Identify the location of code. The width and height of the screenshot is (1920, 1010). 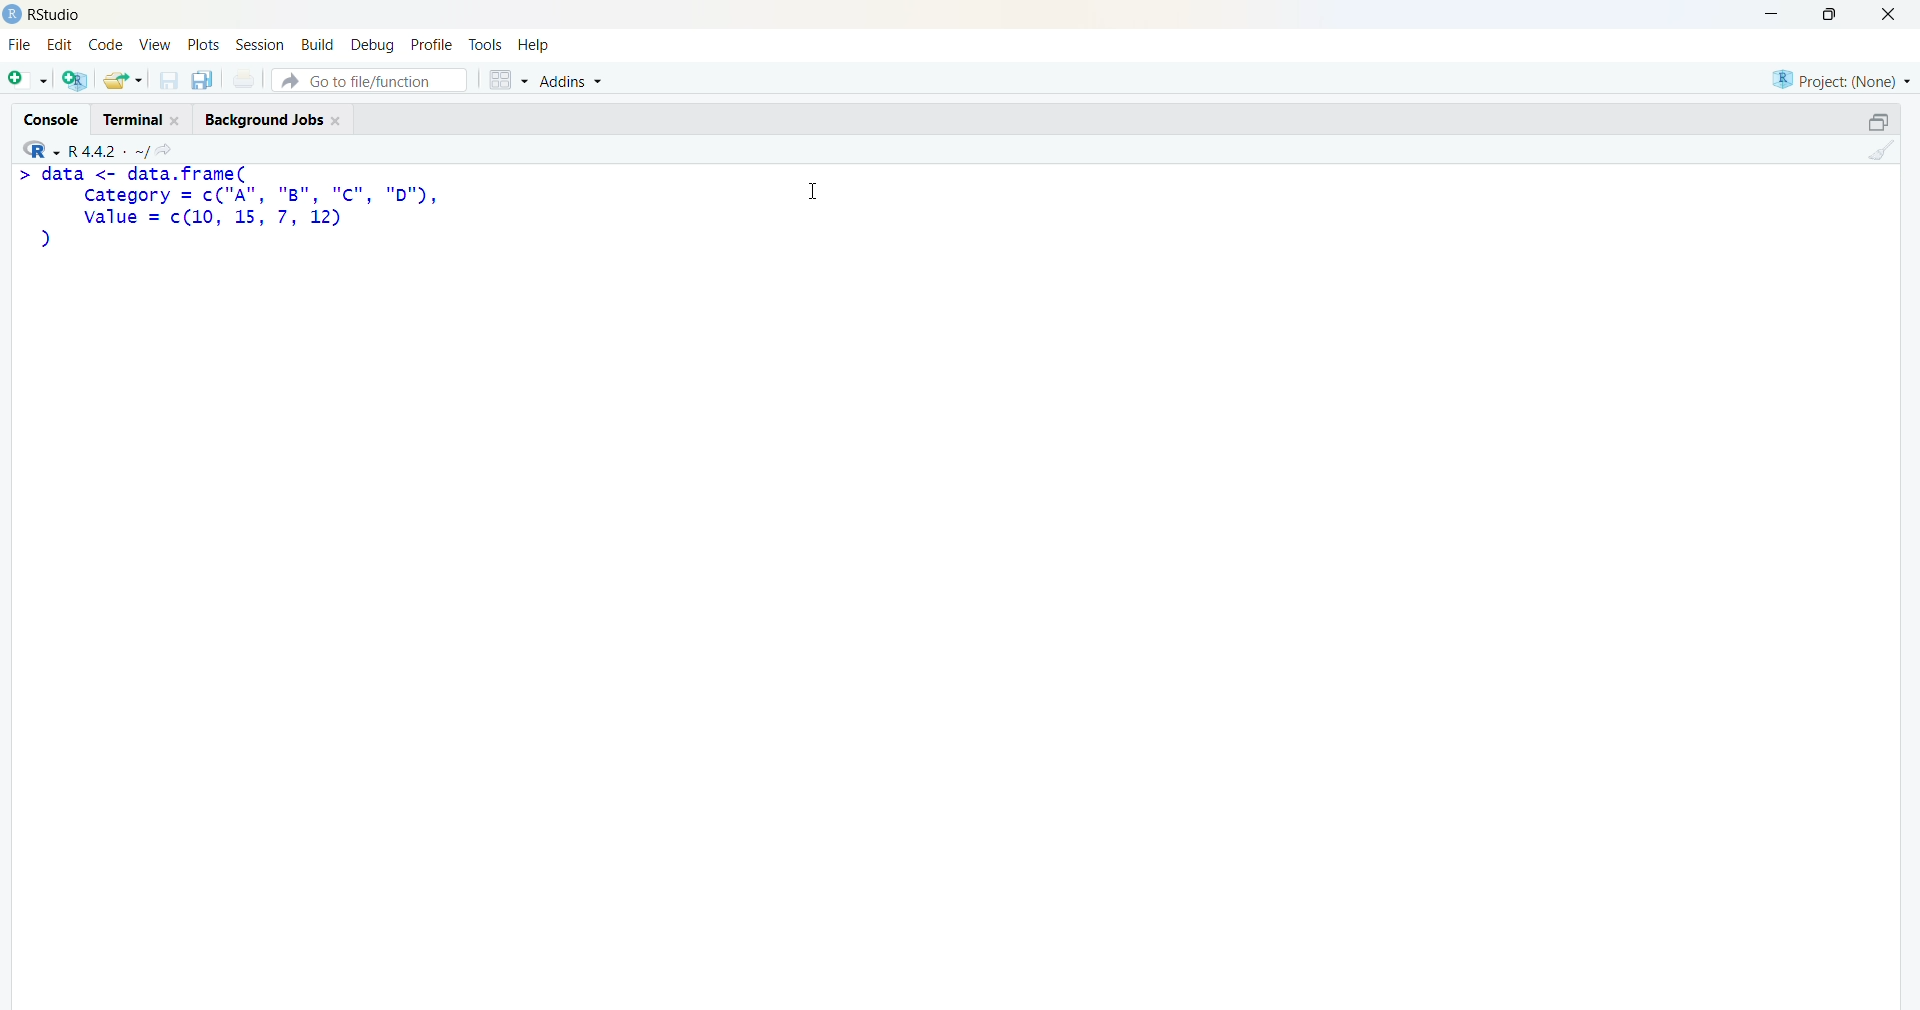
(105, 45).